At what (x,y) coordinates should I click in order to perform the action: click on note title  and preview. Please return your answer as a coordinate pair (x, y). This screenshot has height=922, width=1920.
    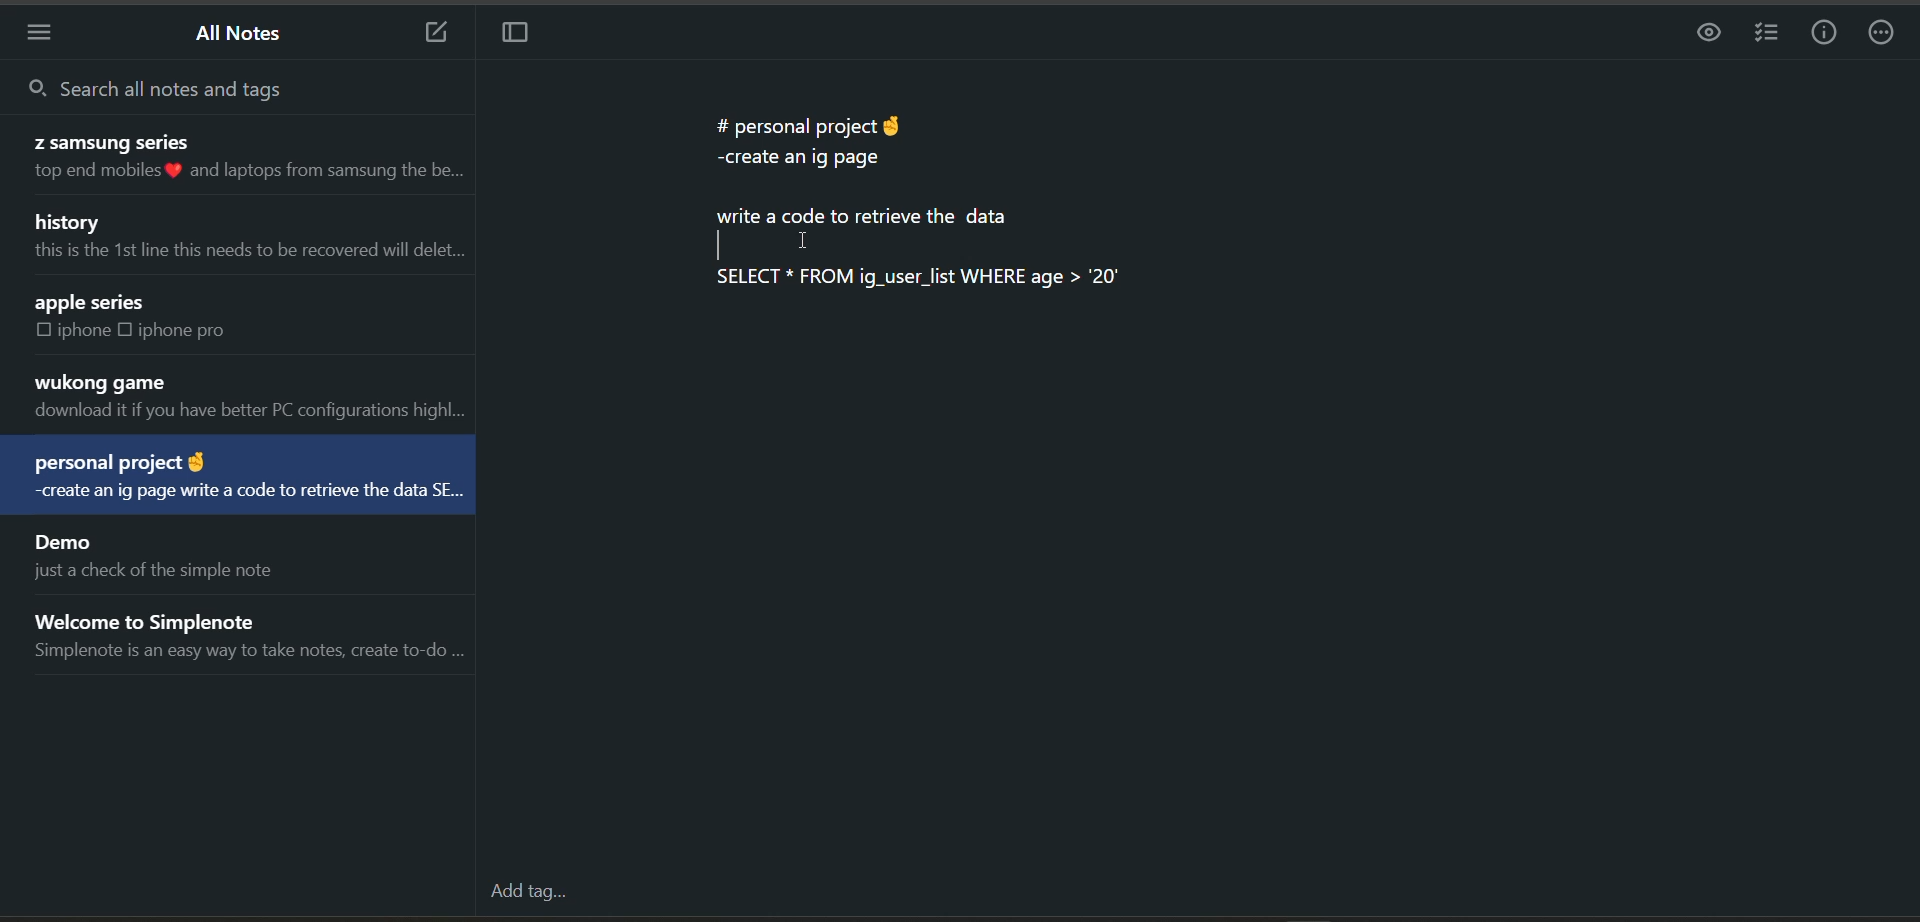
    Looking at the image, I should click on (246, 398).